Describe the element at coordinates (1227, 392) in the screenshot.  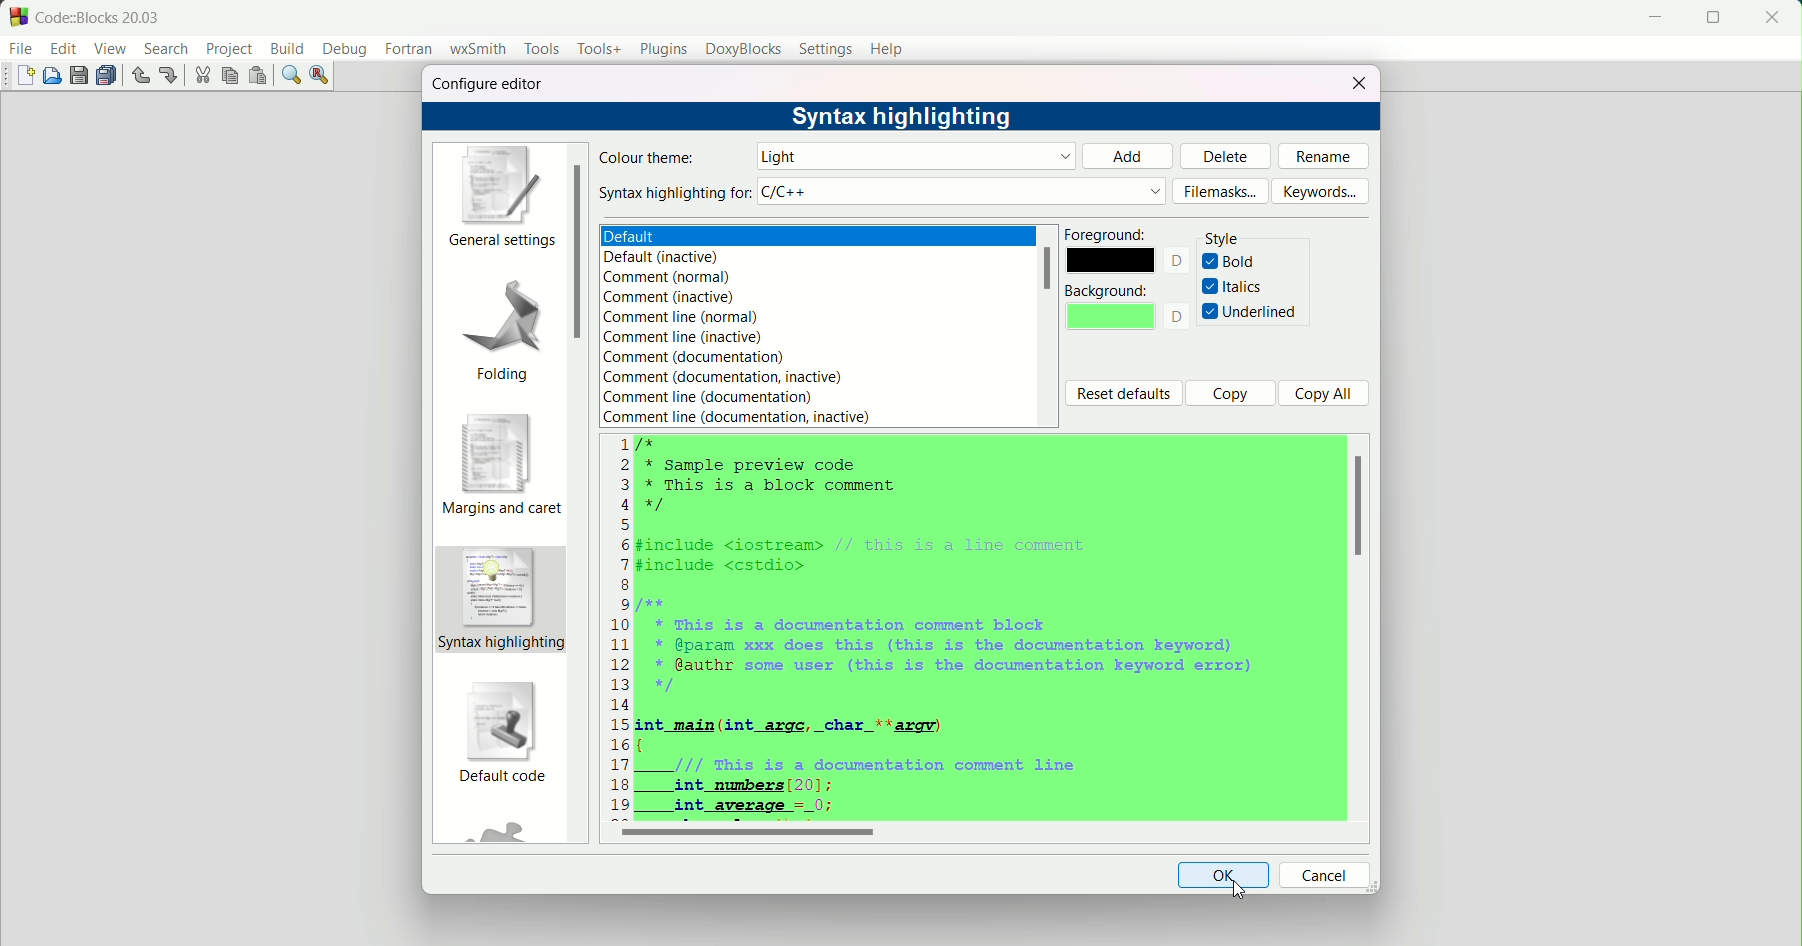
I see `copy` at that location.